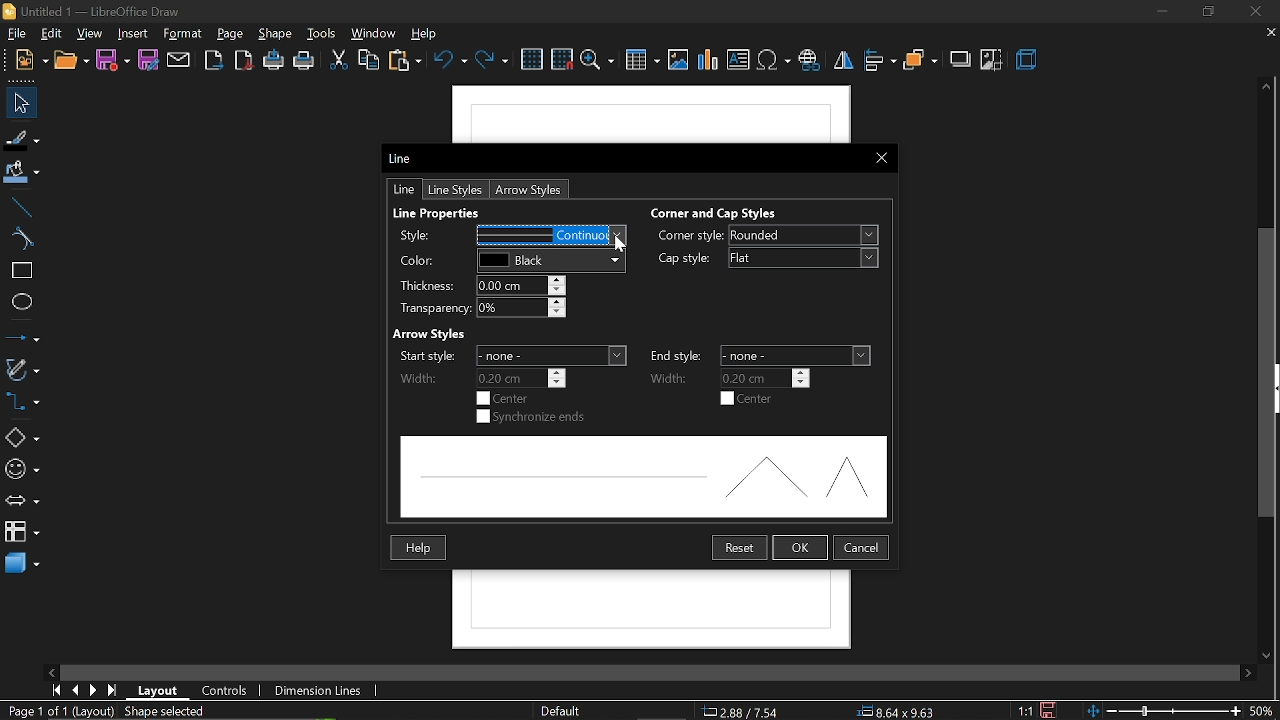 This screenshot has width=1280, height=720. I want to click on insert image, so click(679, 61).